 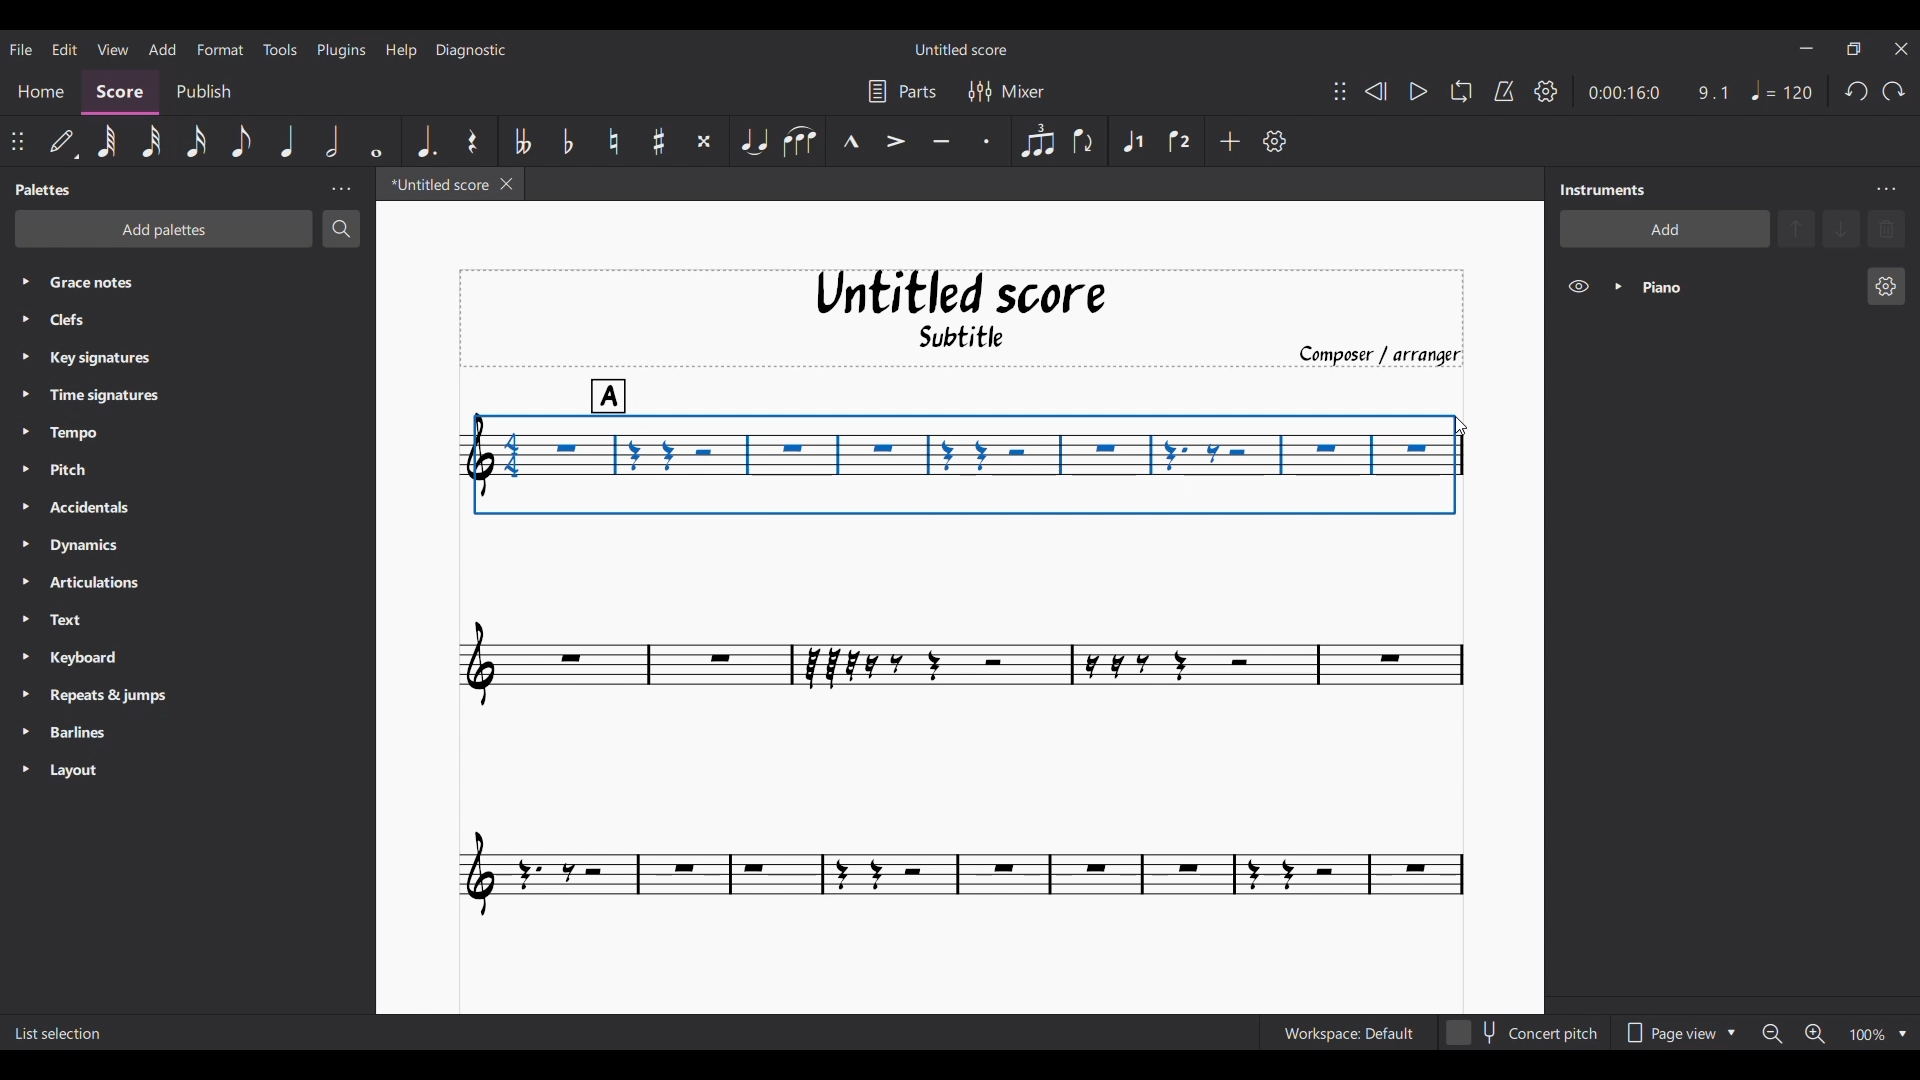 What do you see at coordinates (985, 141) in the screenshot?
I see `Staccato` at bounding box center [985, 141].